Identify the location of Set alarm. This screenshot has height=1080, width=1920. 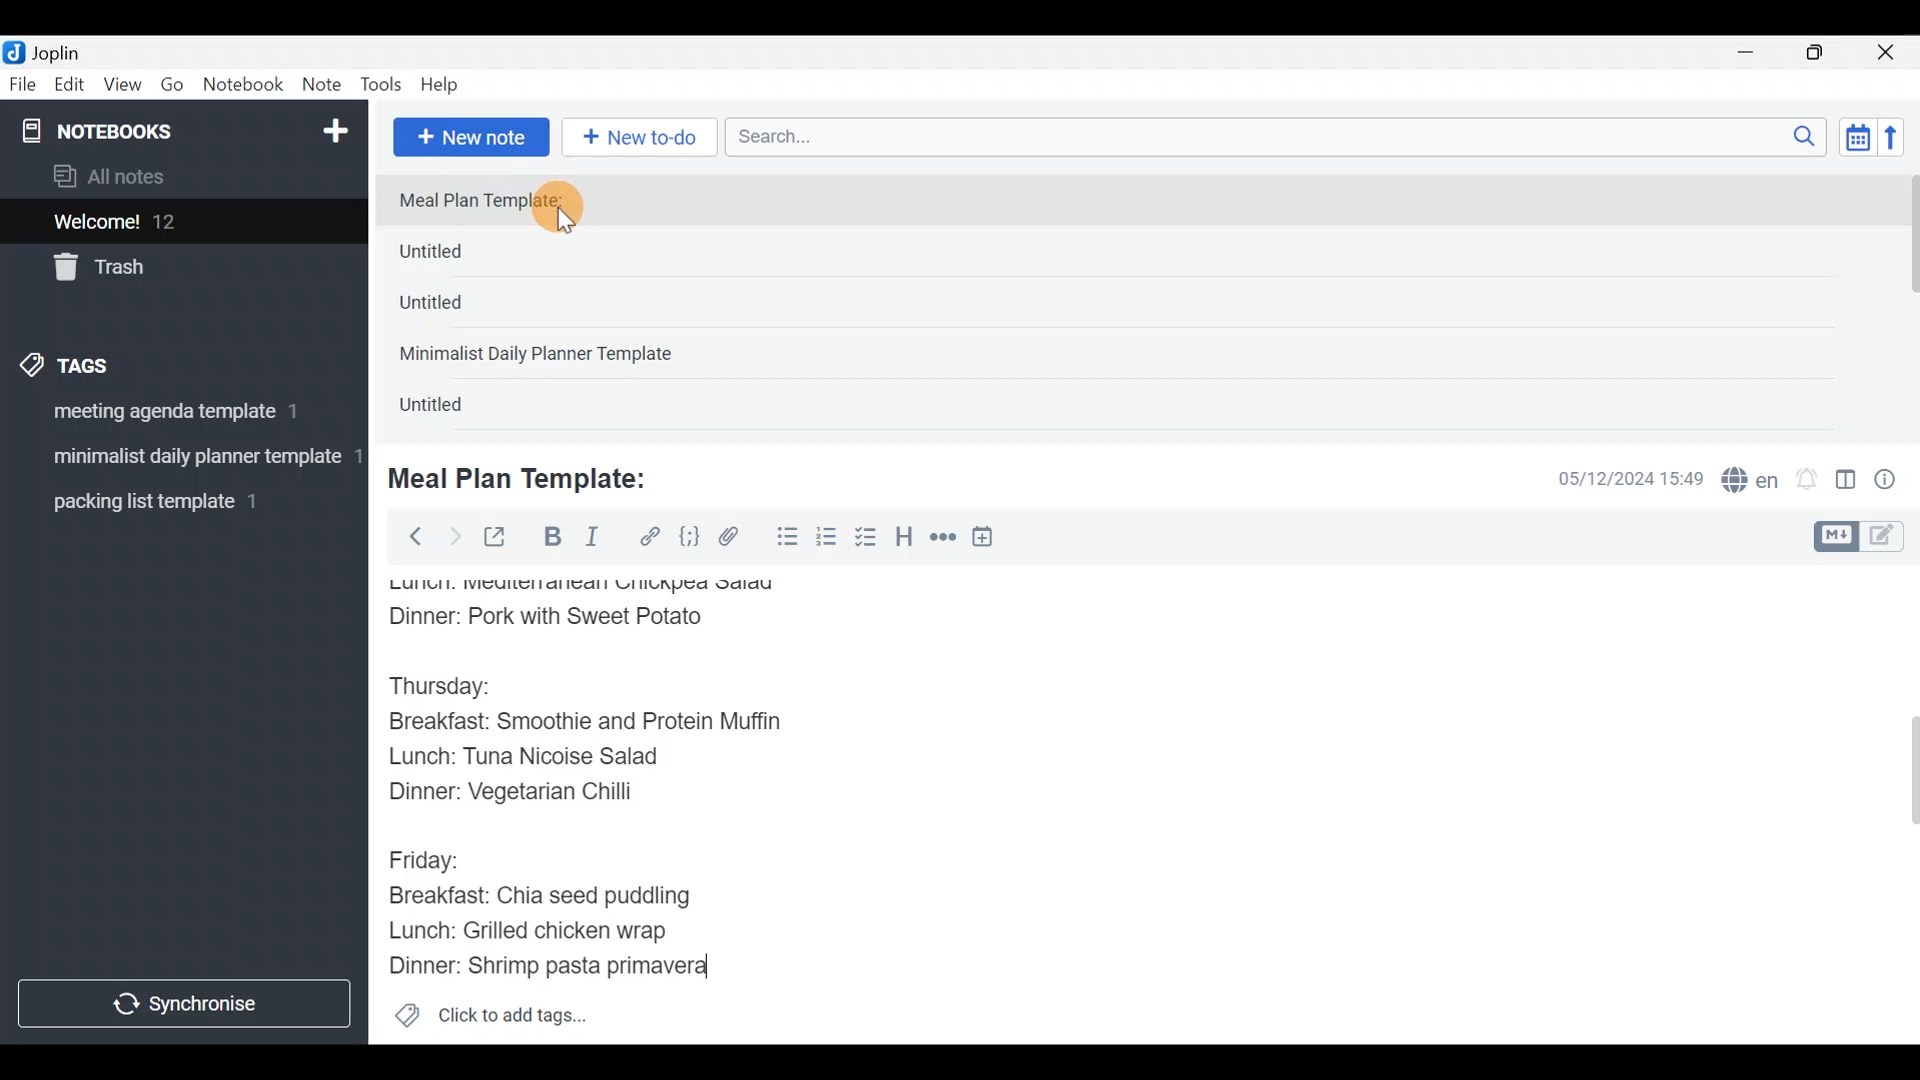
(1808, 481).